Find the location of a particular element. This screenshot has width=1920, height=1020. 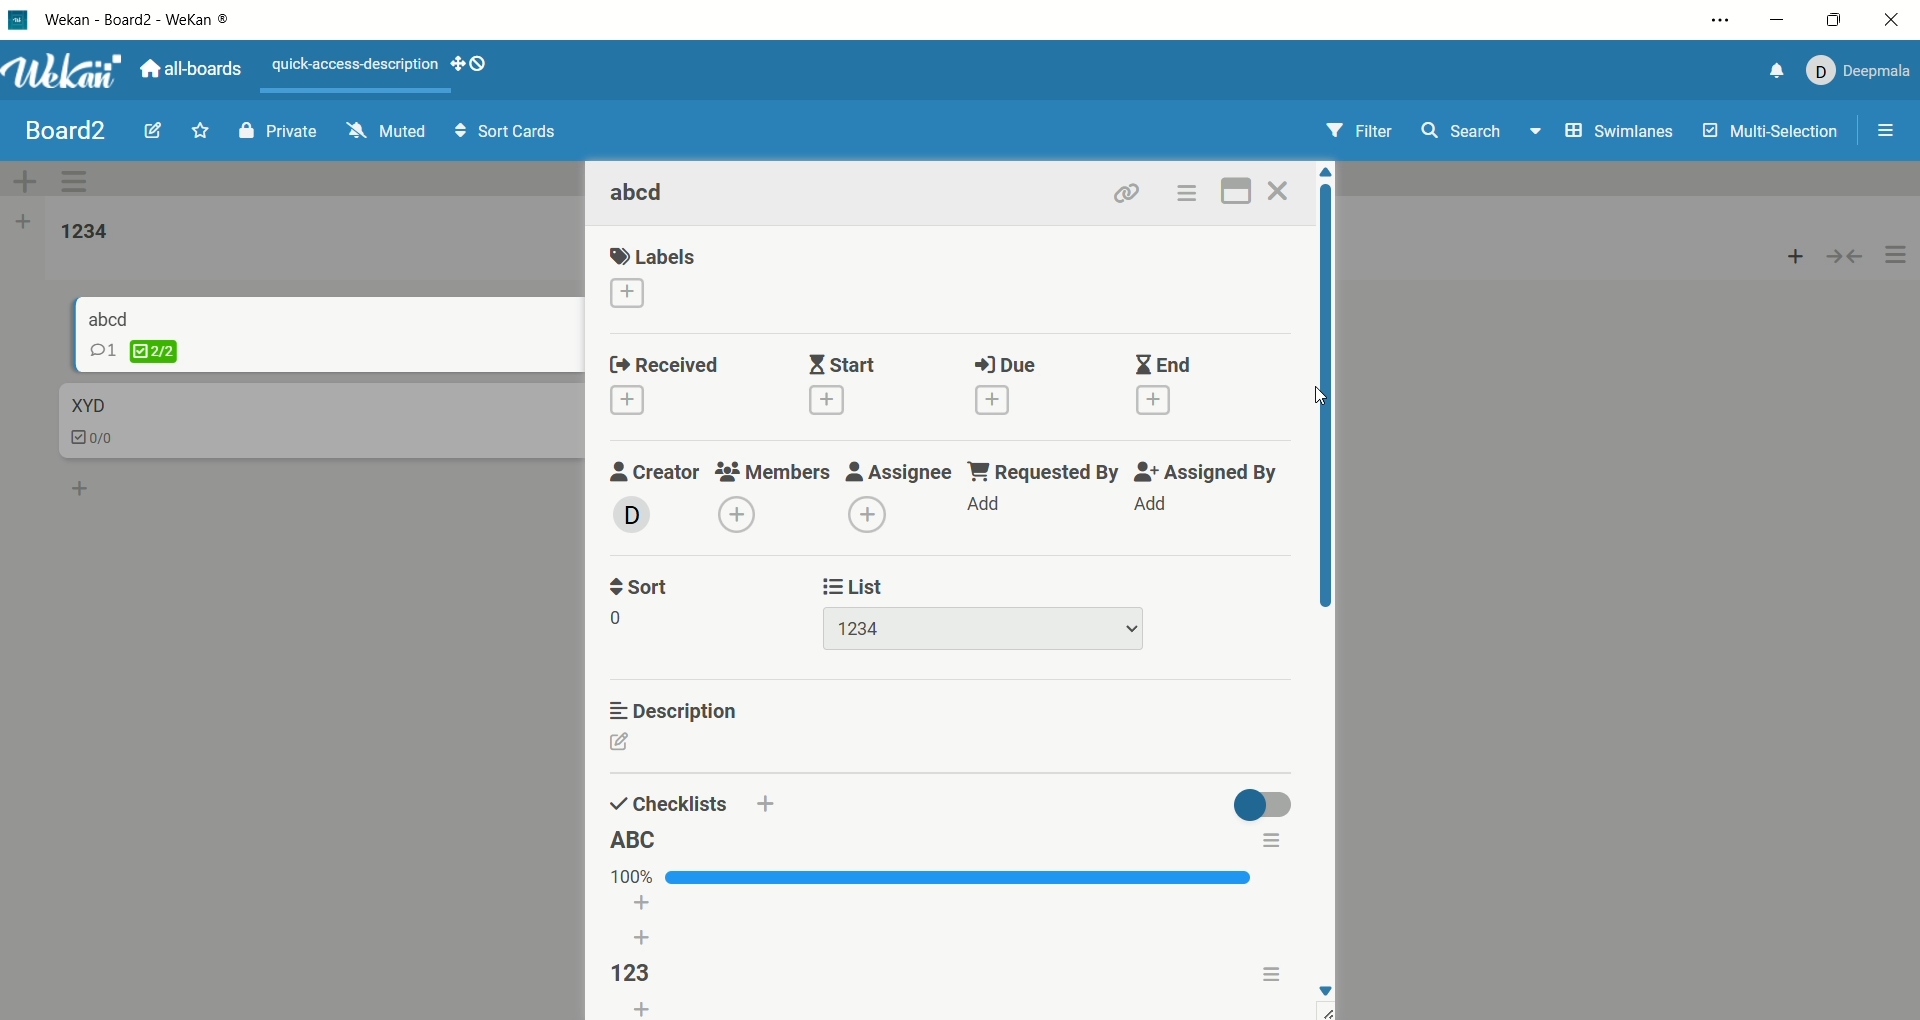

end is located at coordinates (1166, 364).